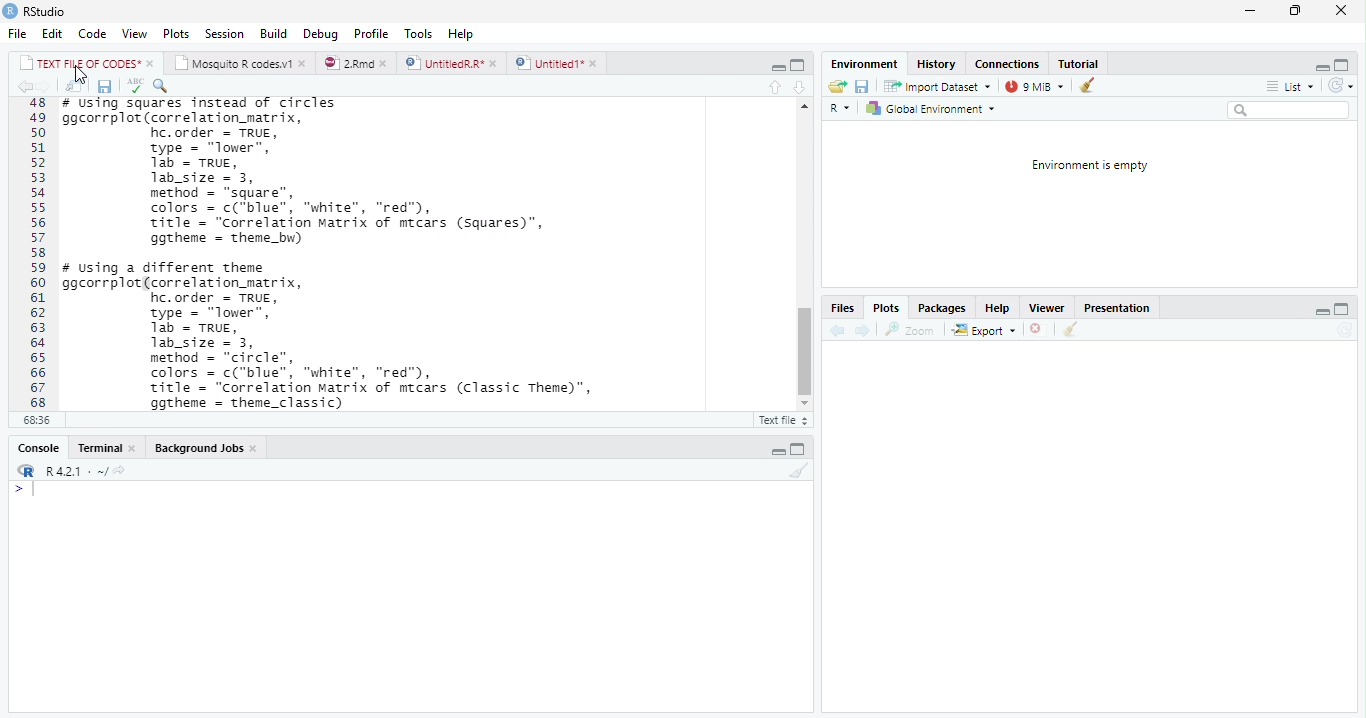 The width and height of the screenshot is (1366, 718). I want to click on Build, so click(275, 33).